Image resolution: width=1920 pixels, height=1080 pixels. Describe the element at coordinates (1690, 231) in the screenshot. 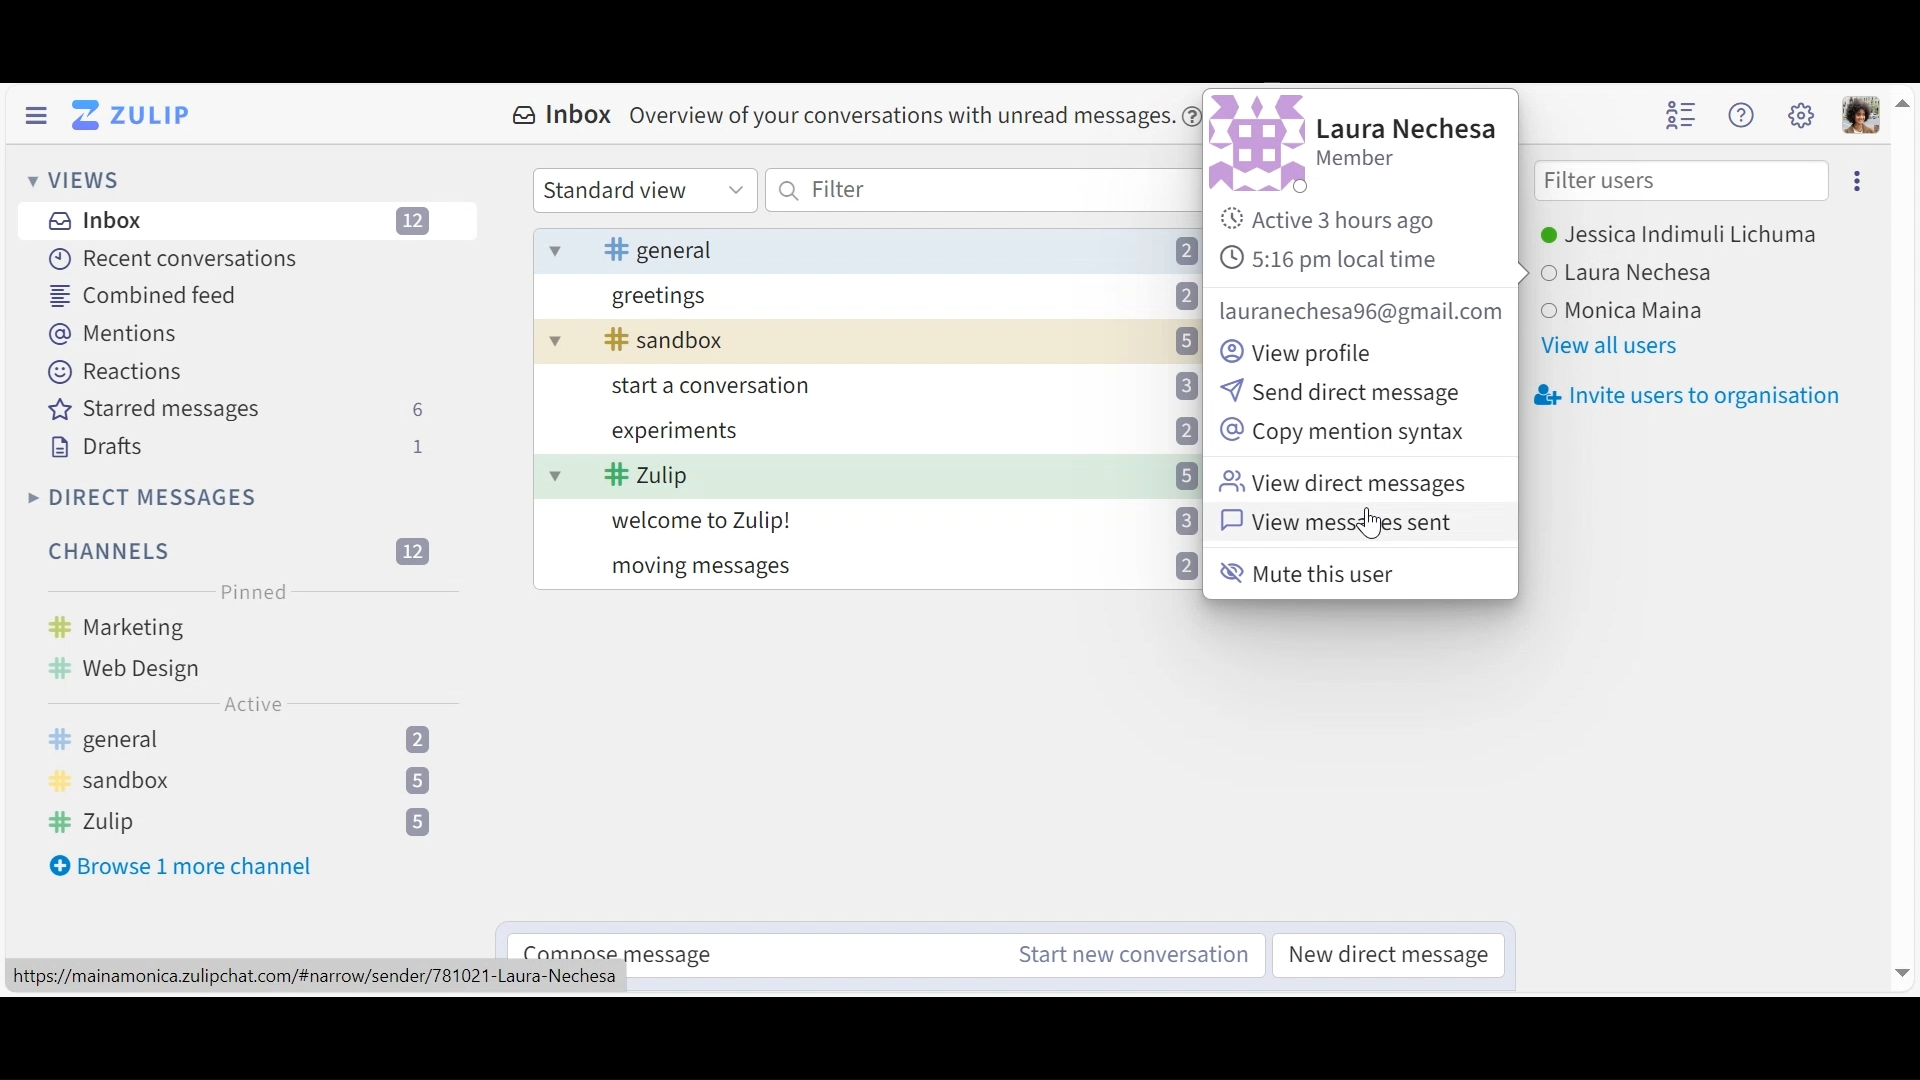

I see `Users` at that location.